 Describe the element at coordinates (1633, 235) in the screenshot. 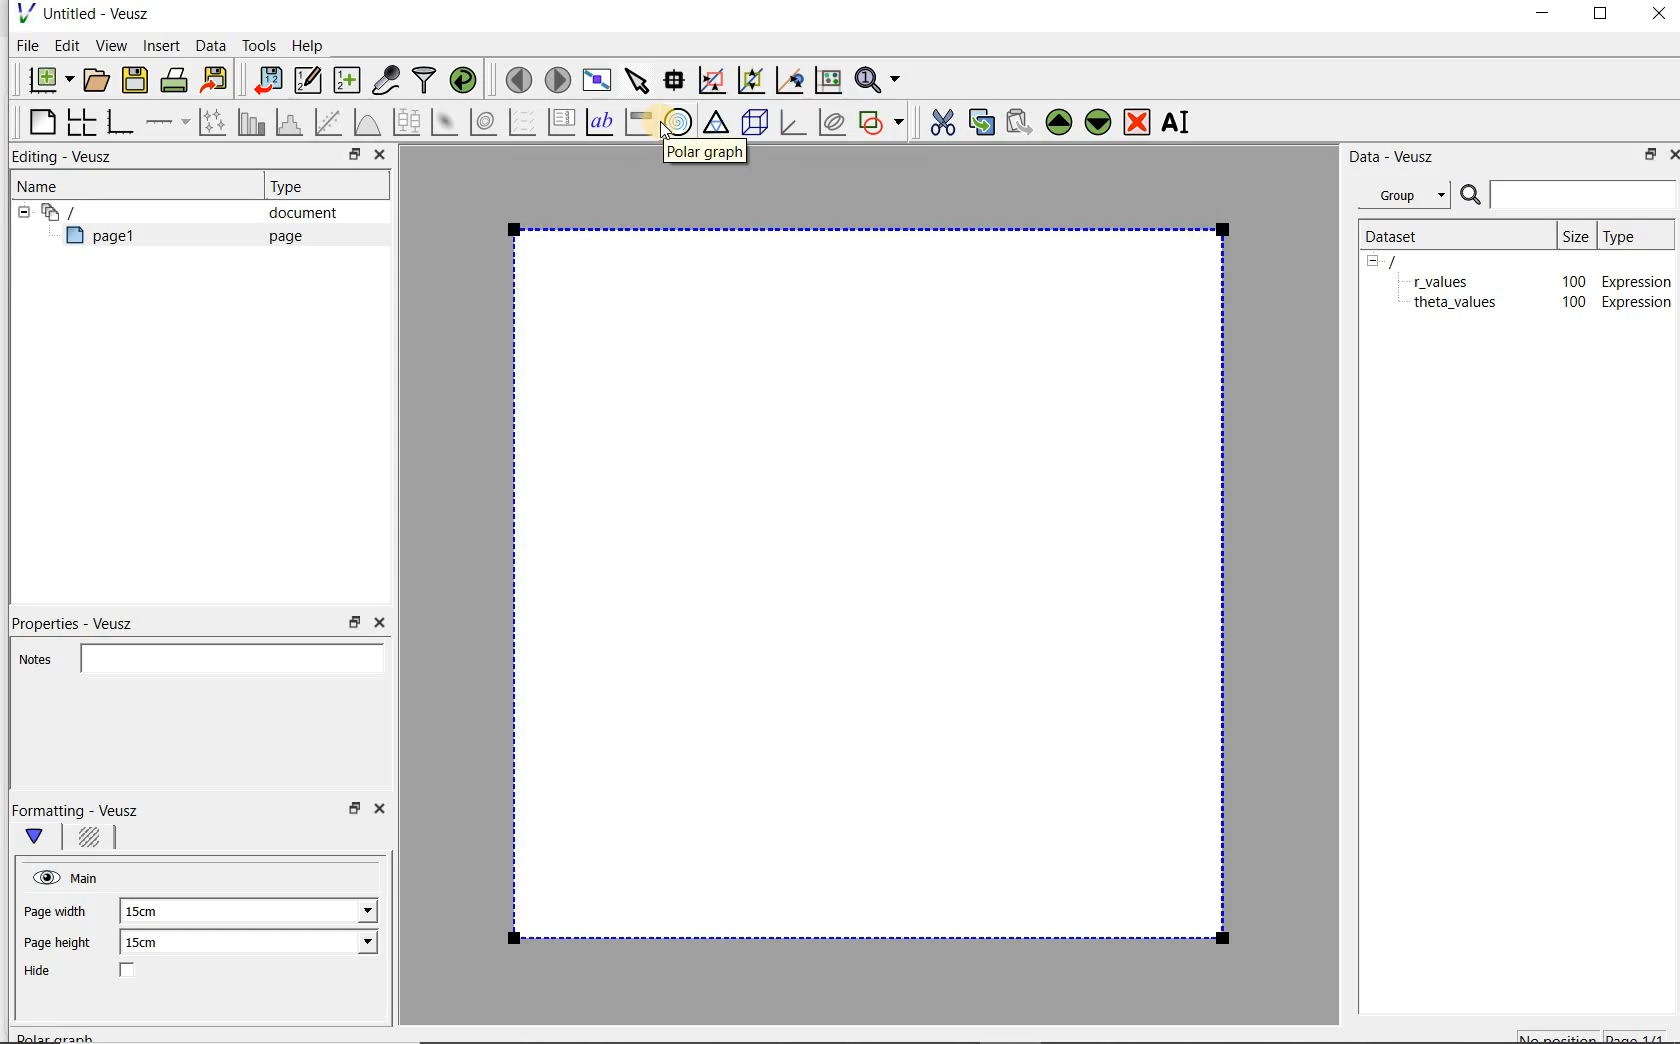

I see `Type` at that location.